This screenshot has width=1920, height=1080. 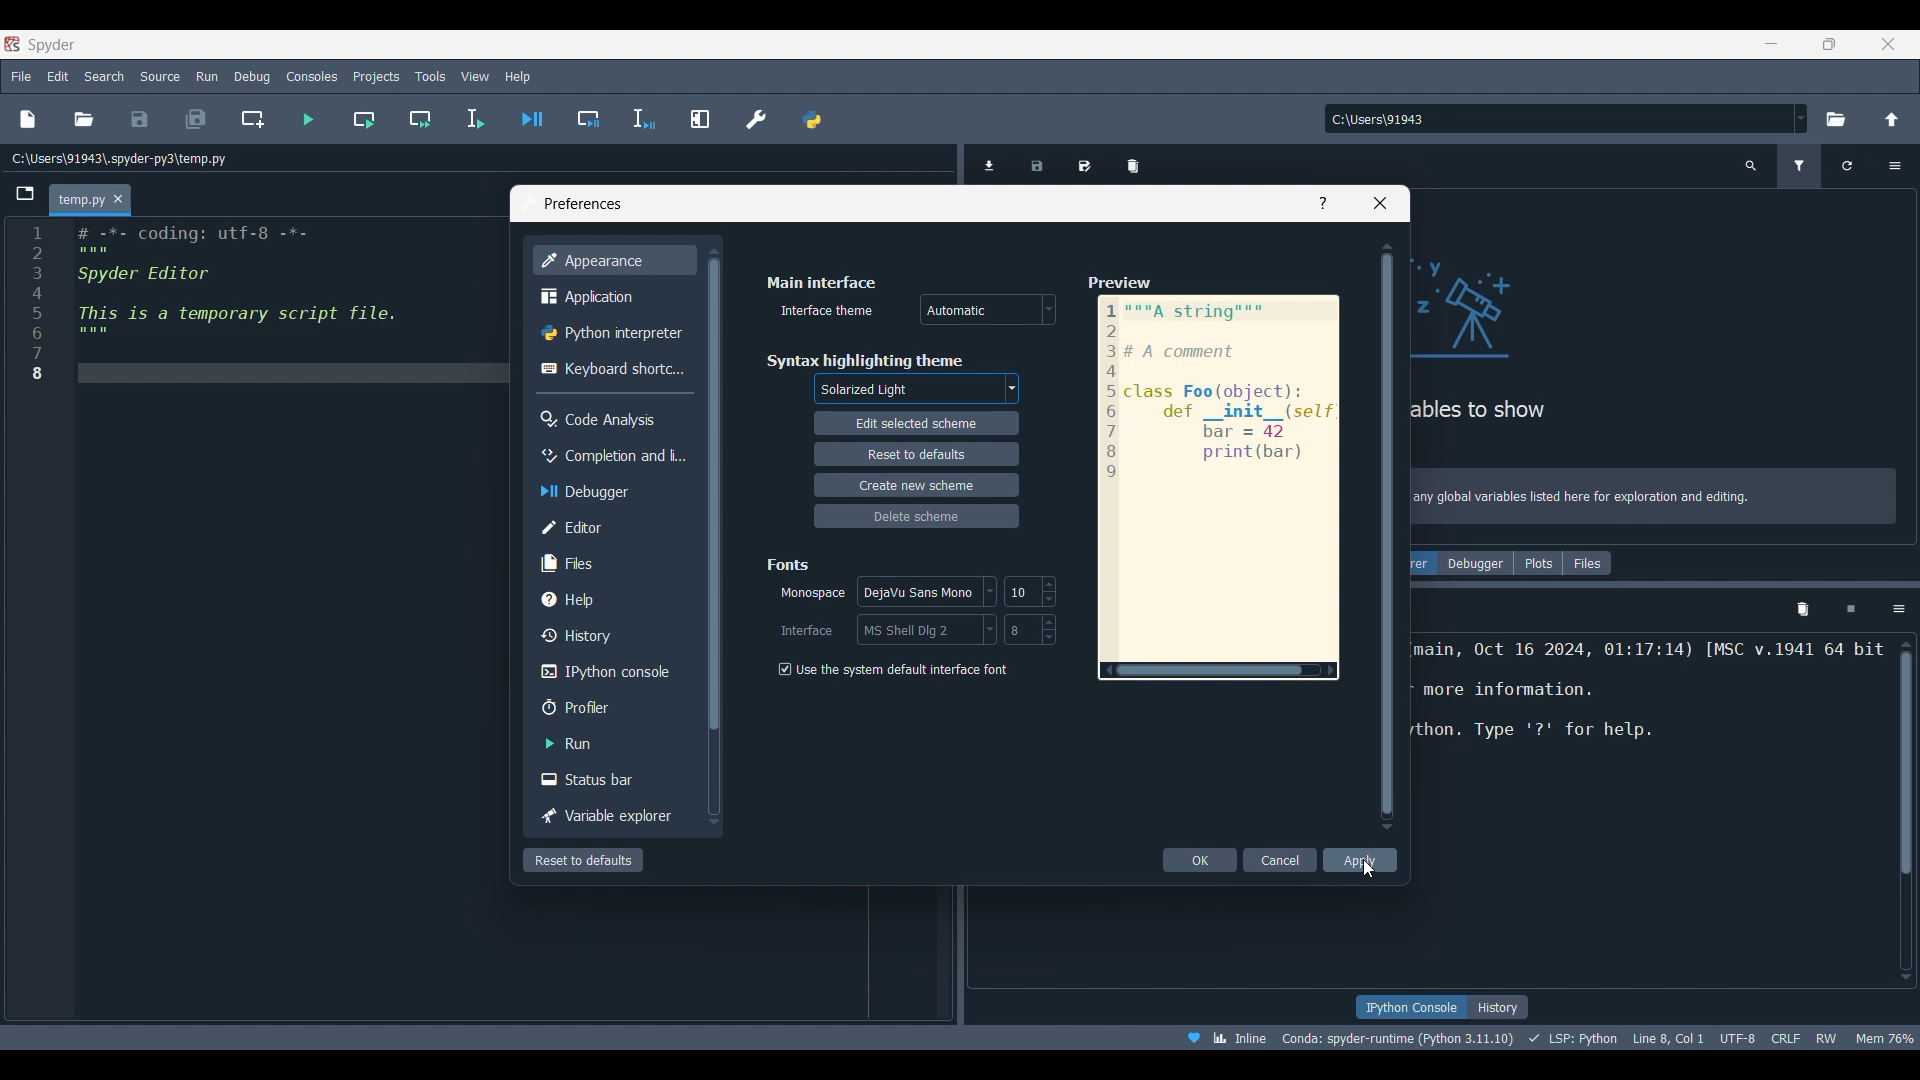 I want to click on delete scheme, so click(x=916, y=517).